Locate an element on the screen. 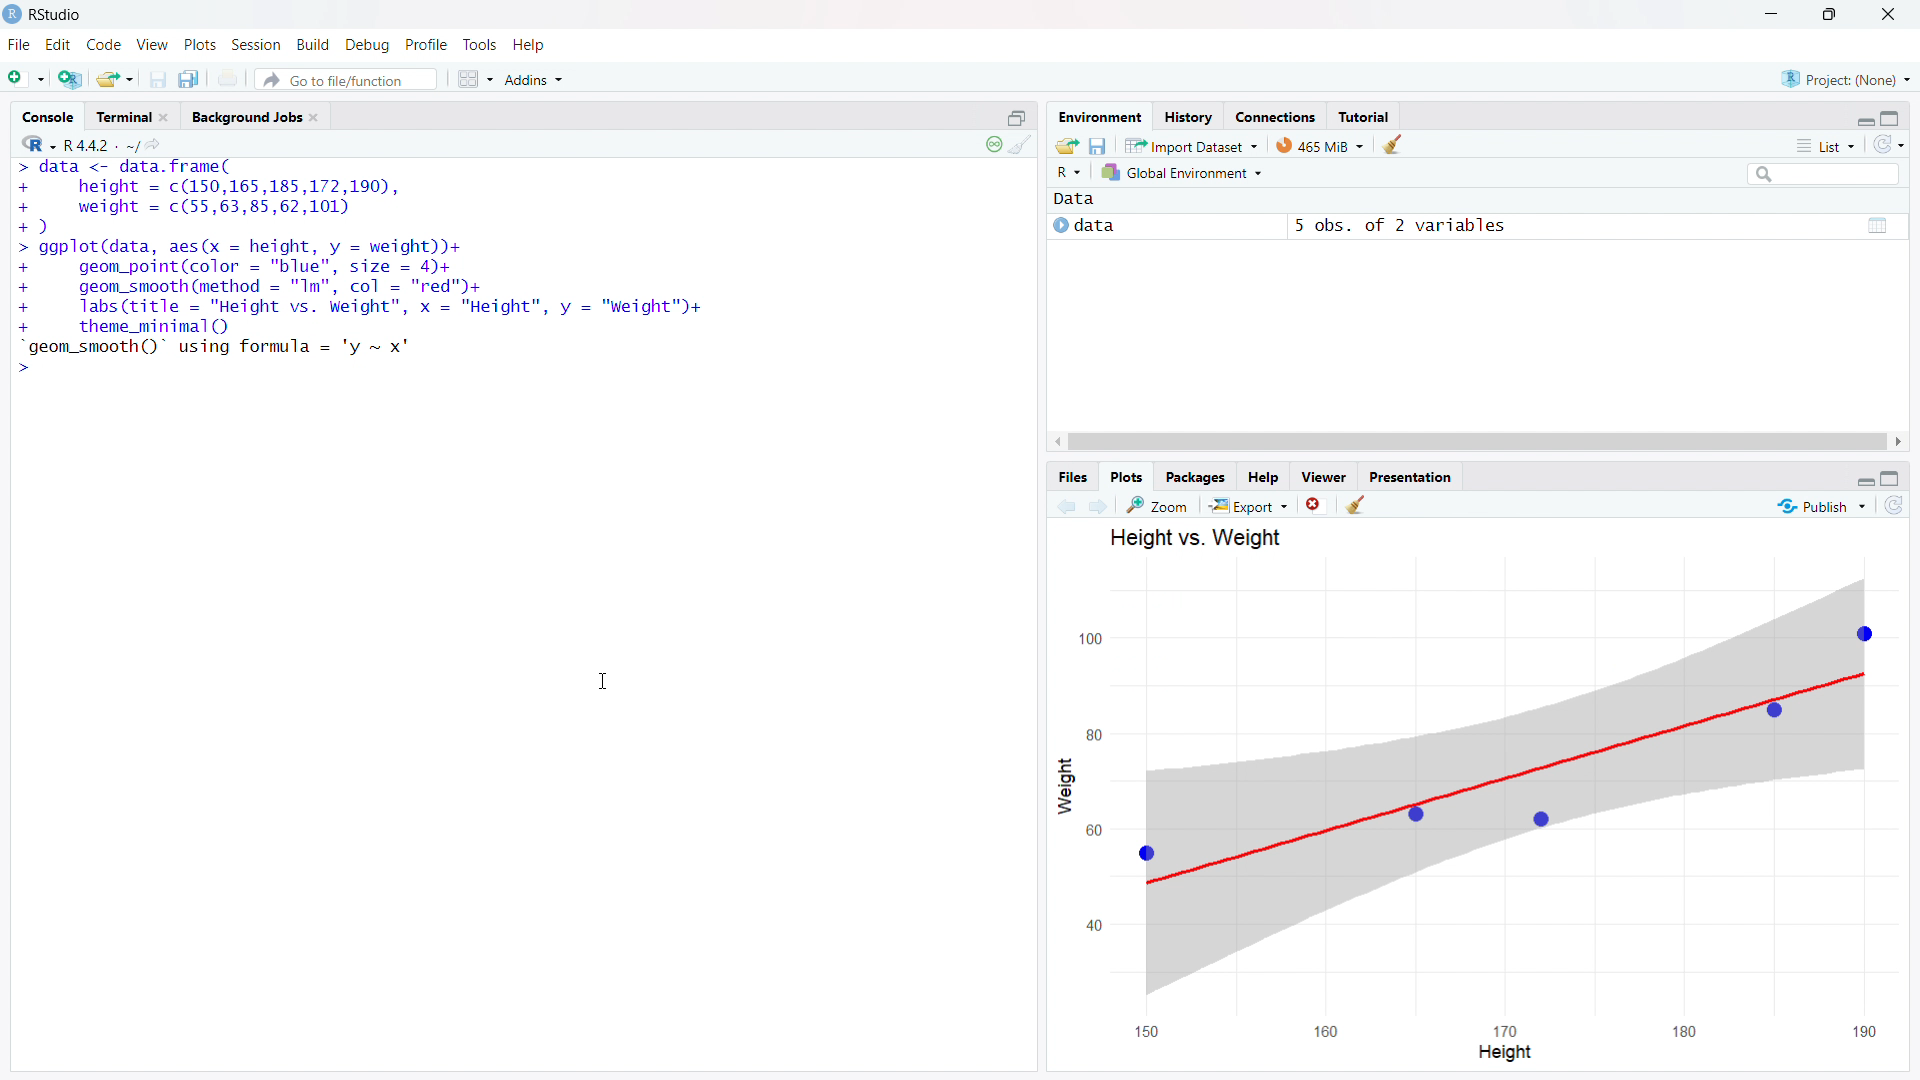  console is located at coordinates (48, 117).